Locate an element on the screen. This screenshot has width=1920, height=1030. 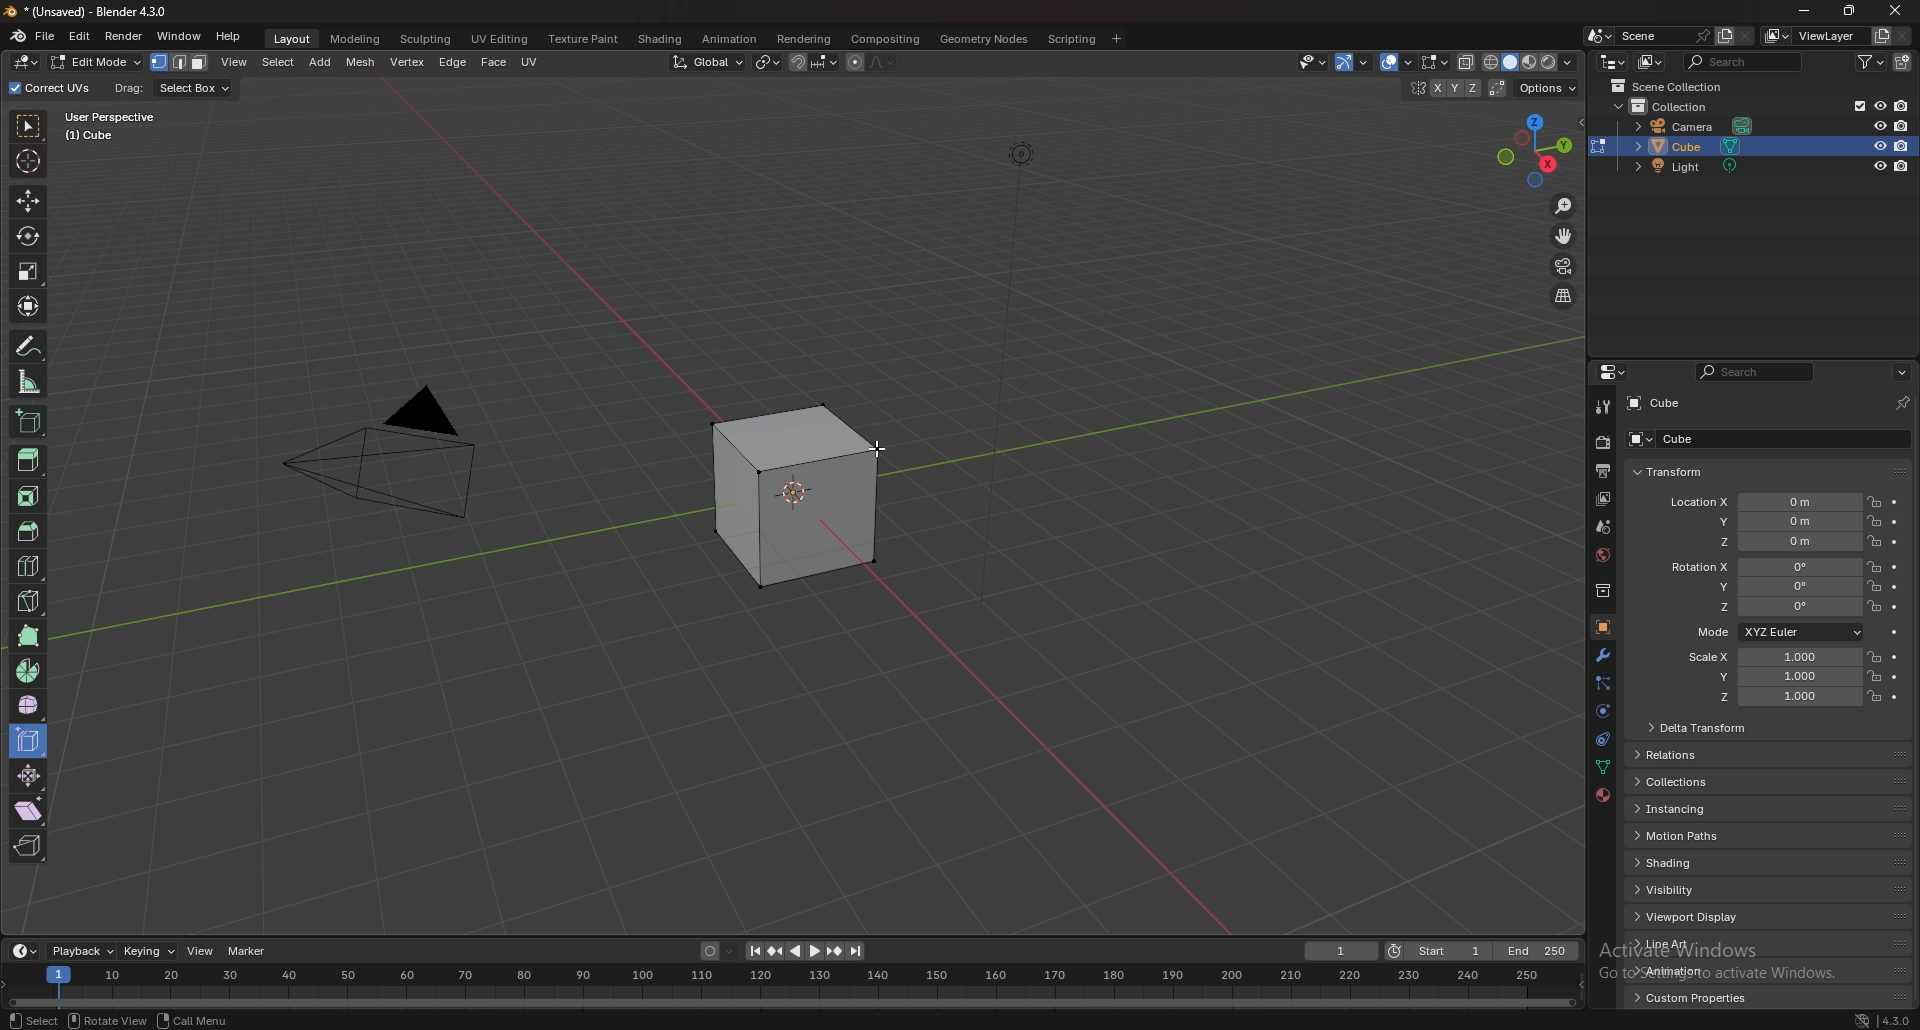
rotation y is located at coordinates (1768, 588).